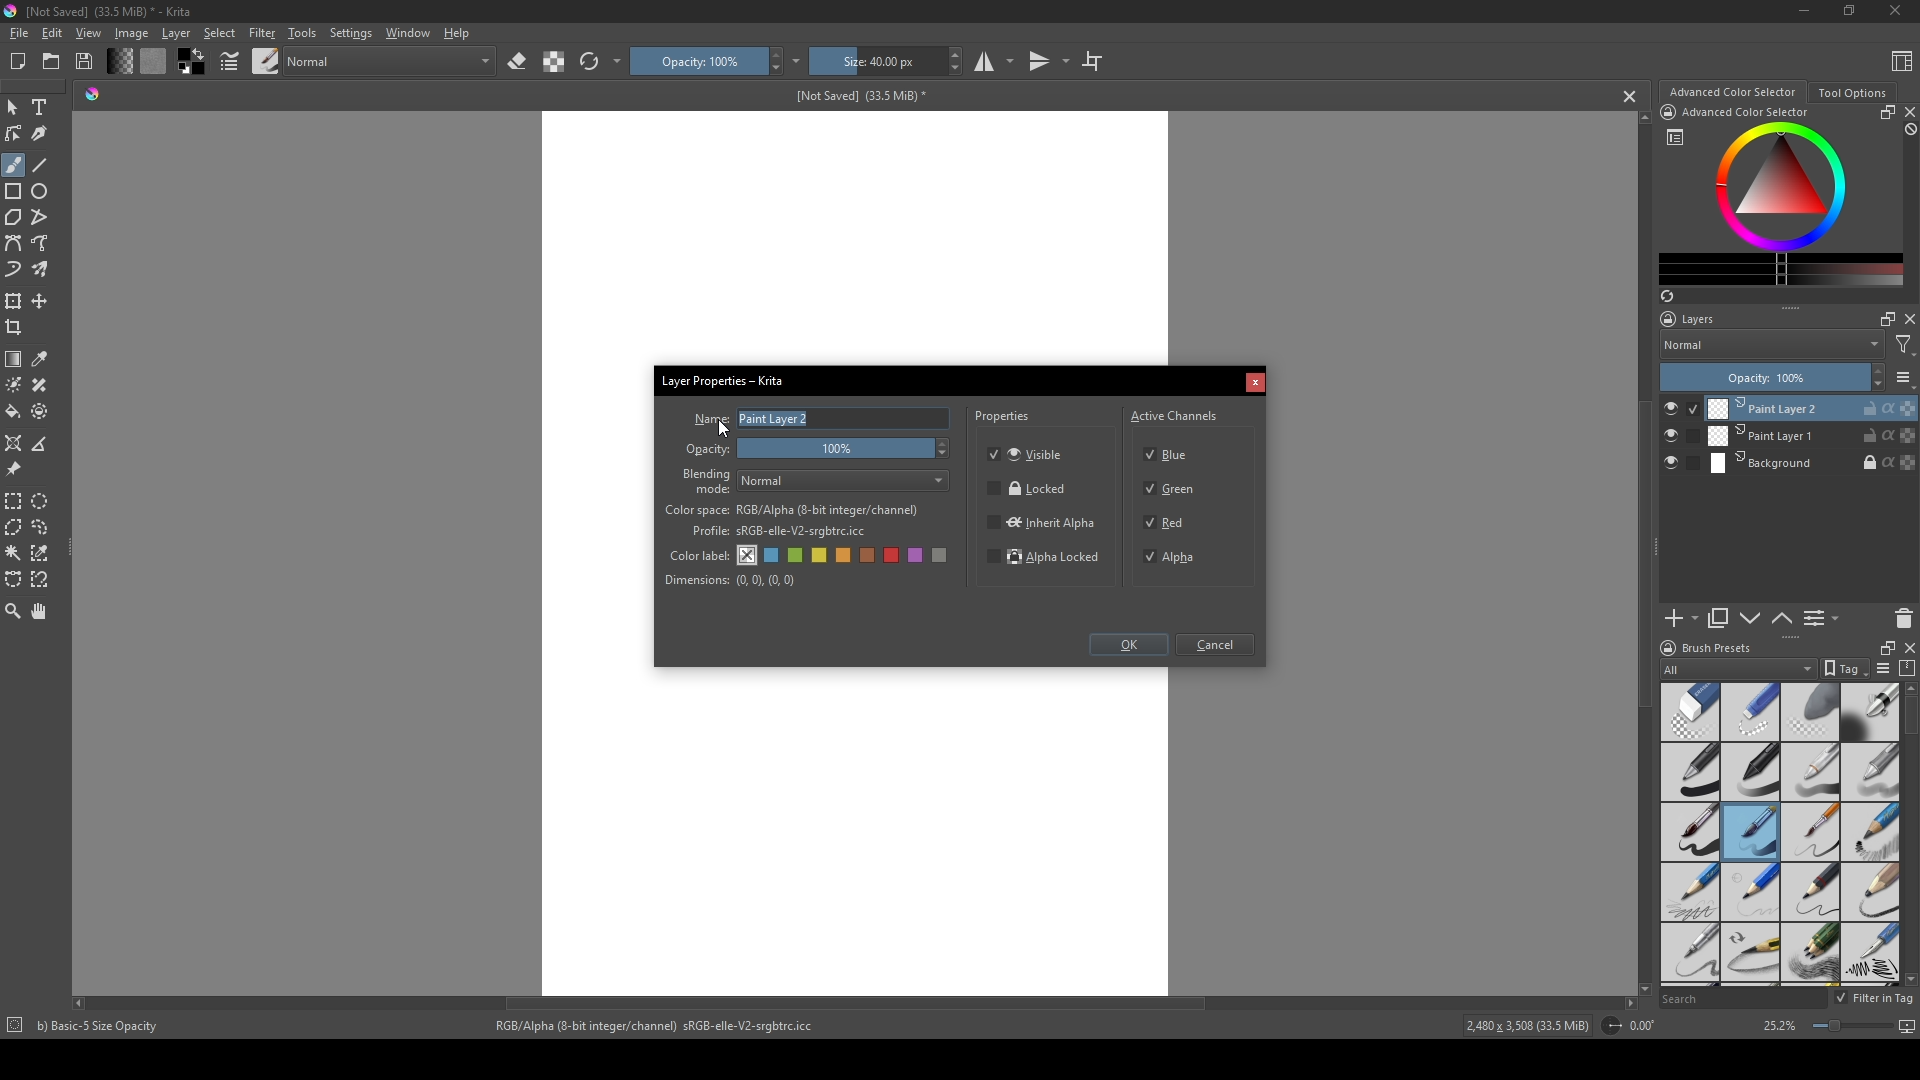  What do you see at coordinates (1871, 891) in the screenshot?
I see `pencil` at bounding box center [1871, 891].